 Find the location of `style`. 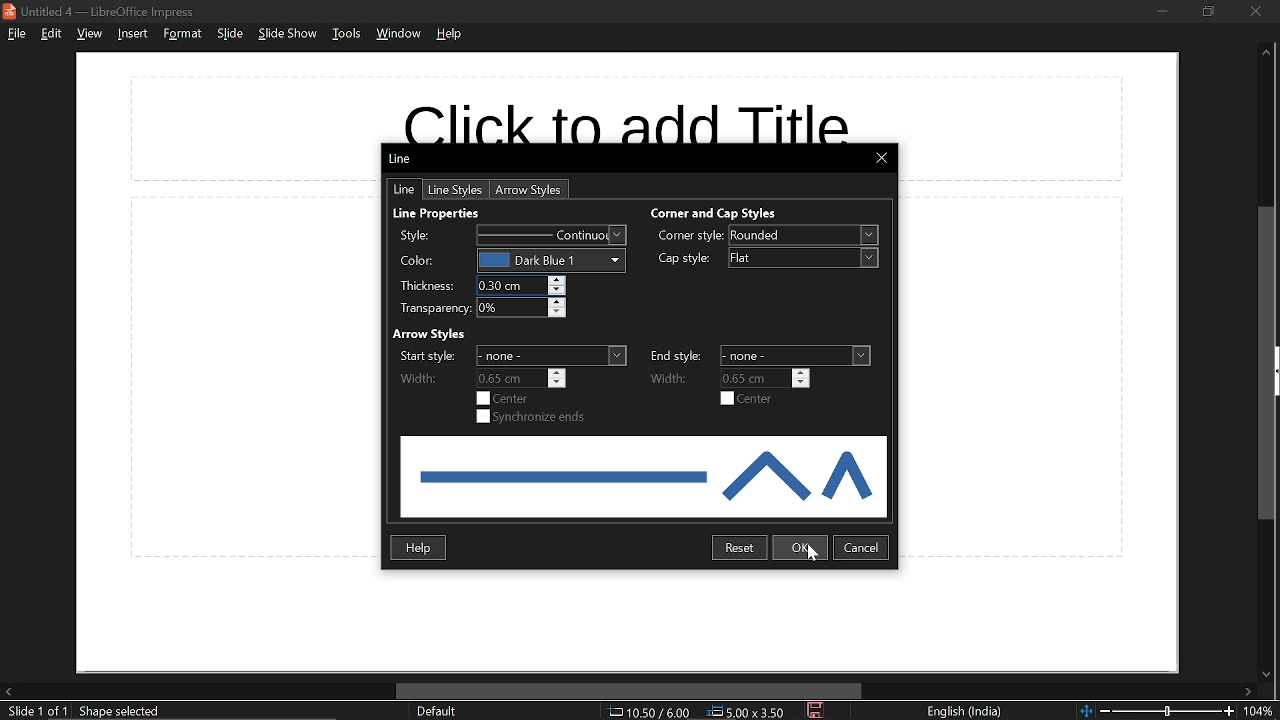

style is located at coordinates (552, 235).